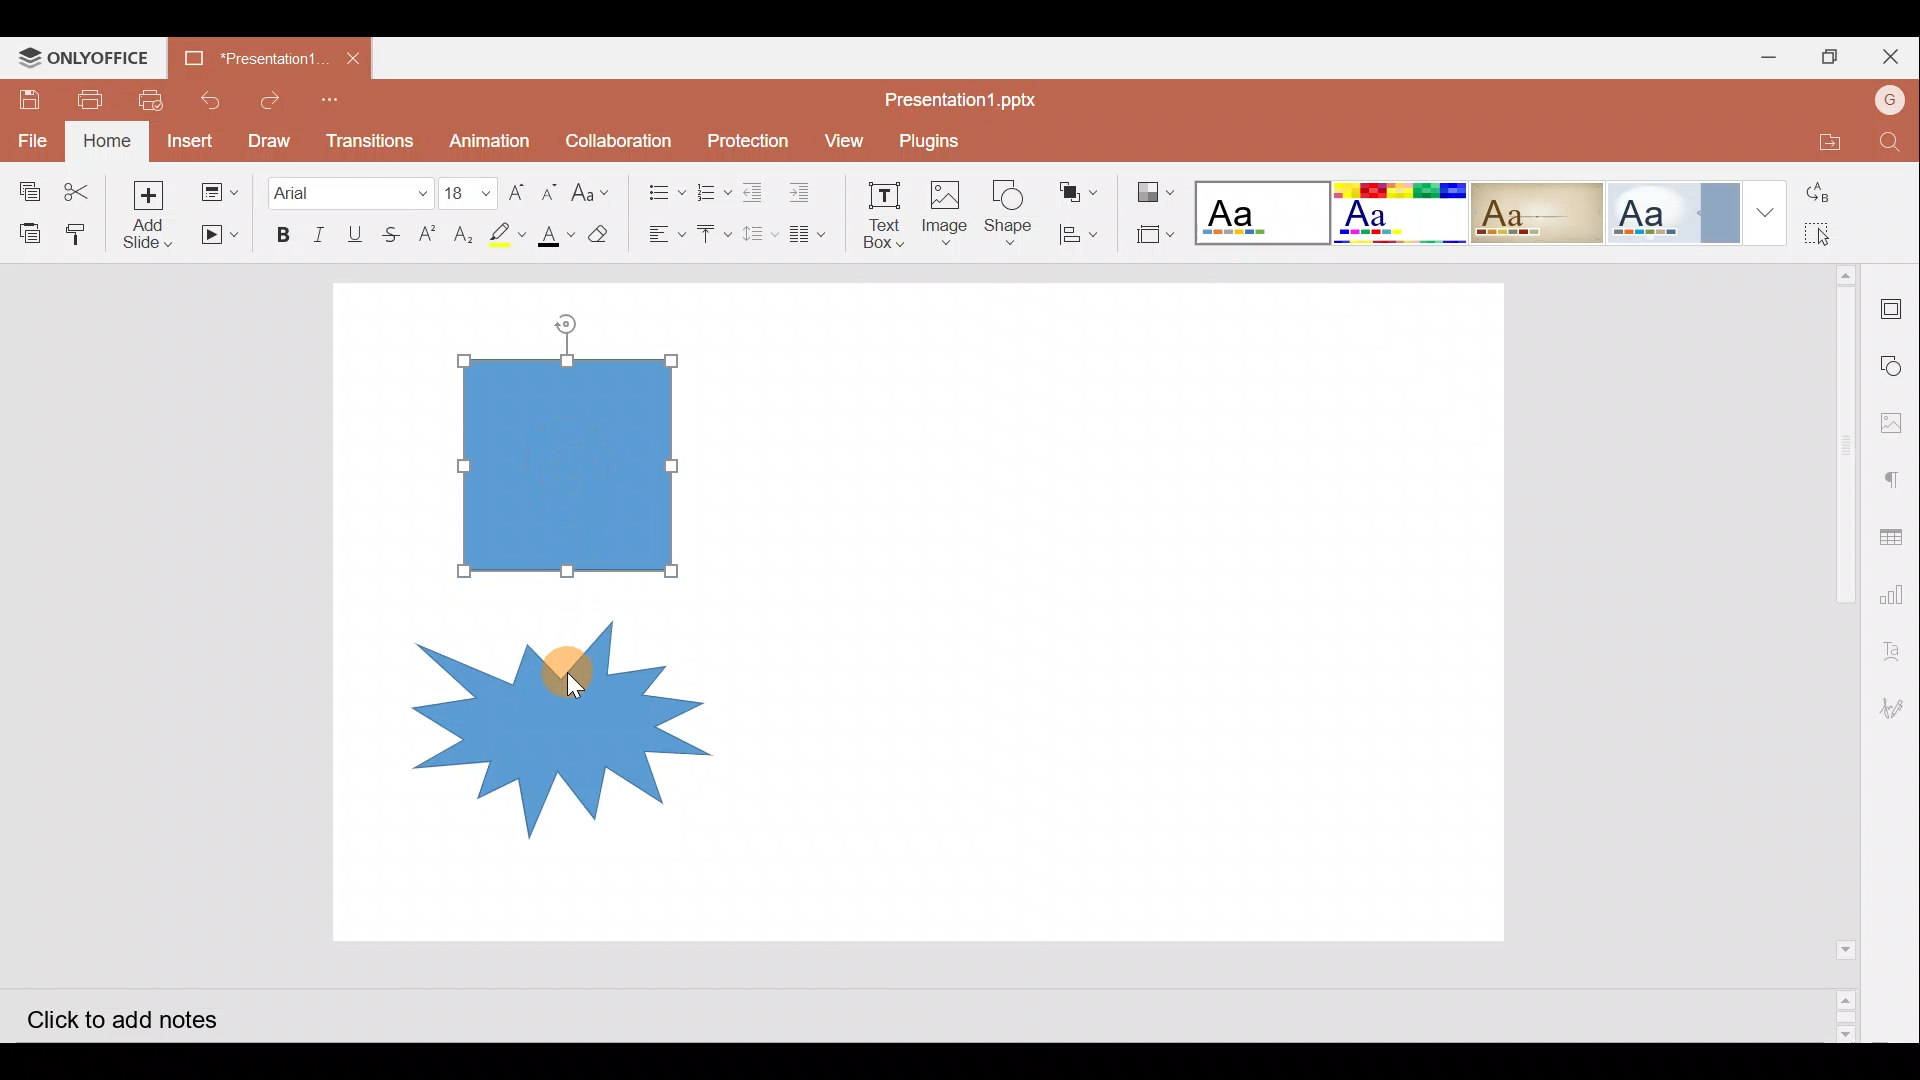 This screenshot has width=1920, height=1080. Describe the element at coordinates (426, 235) in the screenshot. I see `Superscript` at that location.